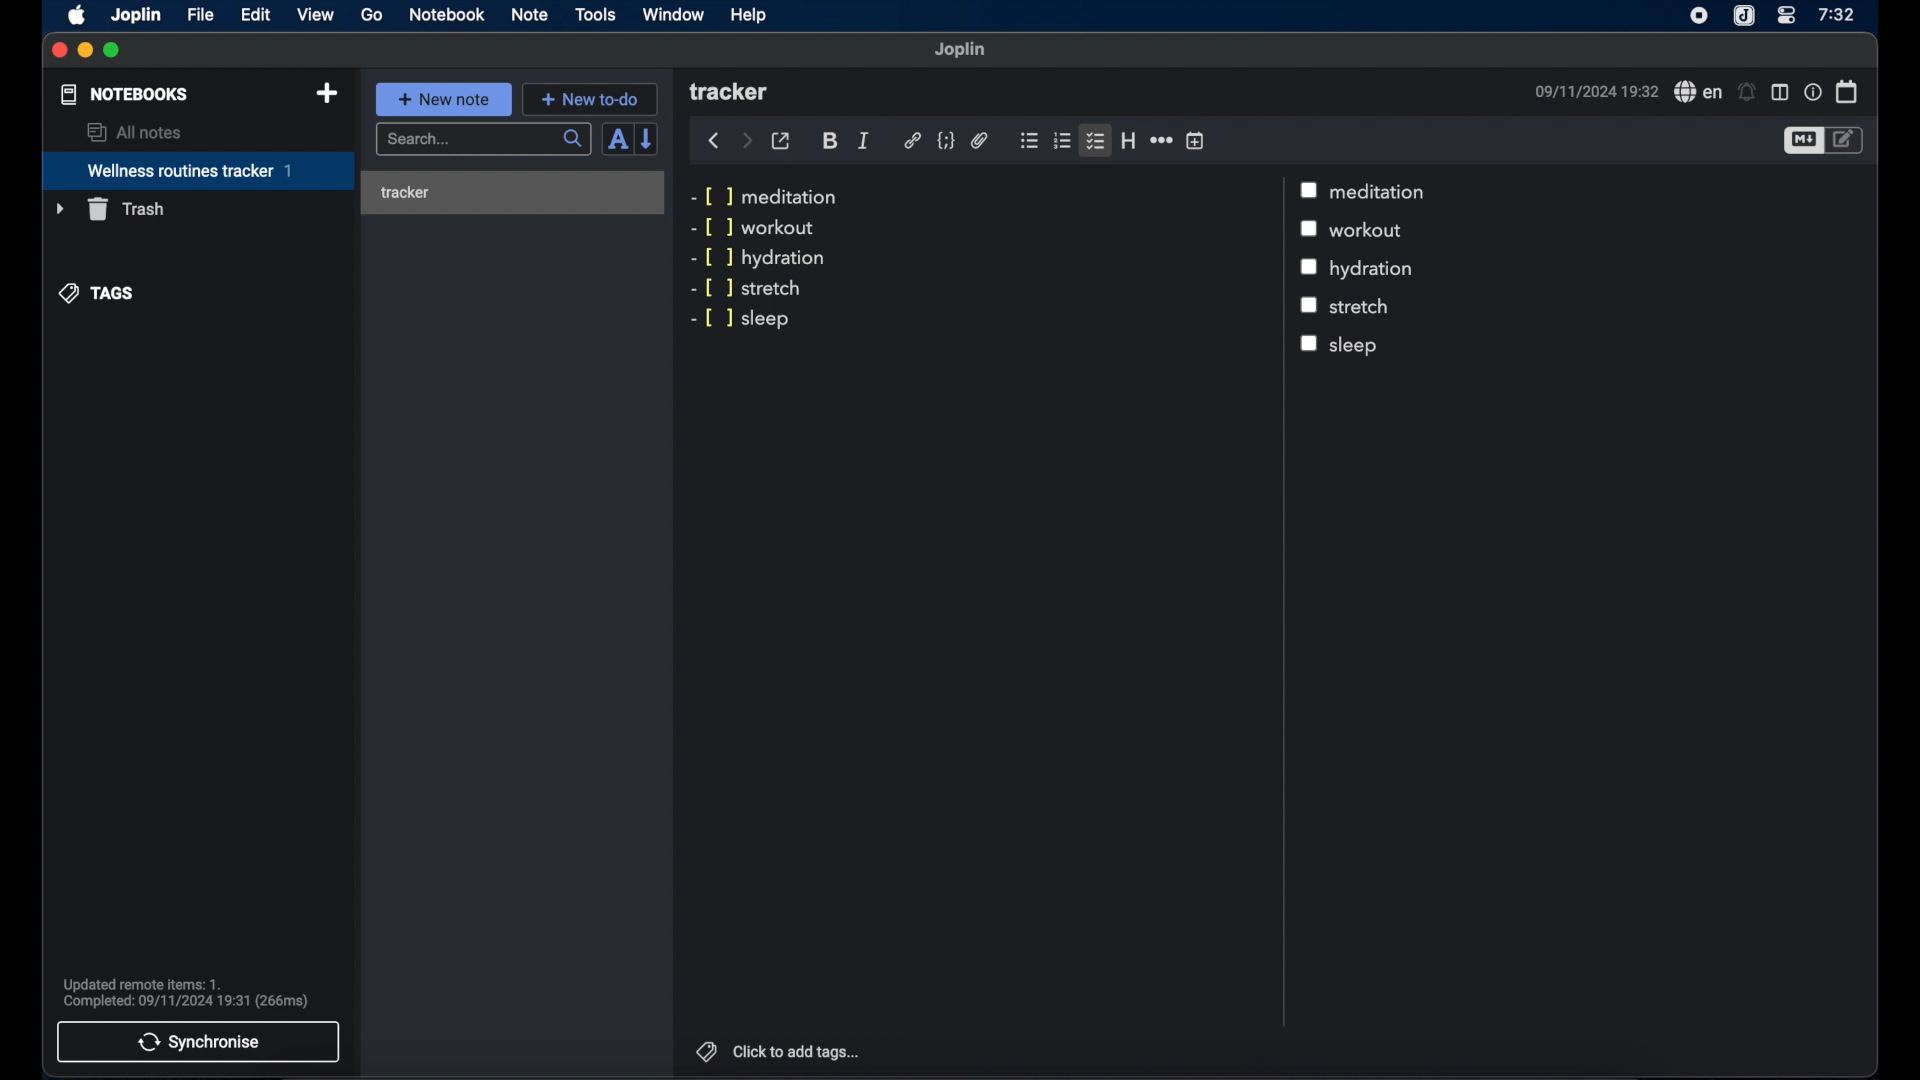 This screenshot has height=1080, width=1920. What do you see at coordinates (485, 140) in the screenshot?
I see `search...` at bounding box center [485, 140].